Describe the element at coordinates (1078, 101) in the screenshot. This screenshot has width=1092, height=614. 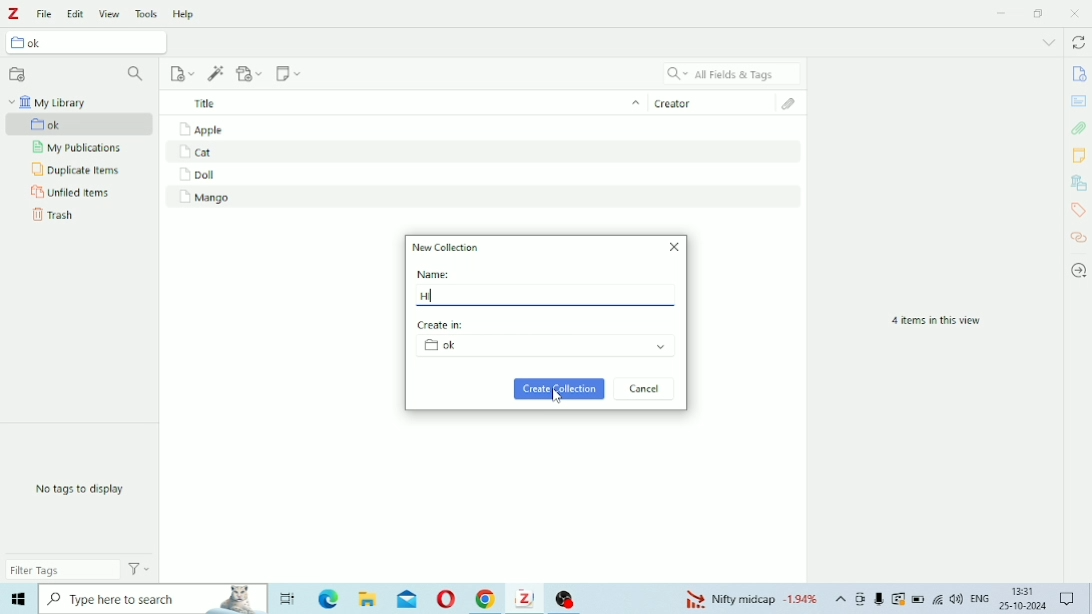
I see `Abstract` at that location.